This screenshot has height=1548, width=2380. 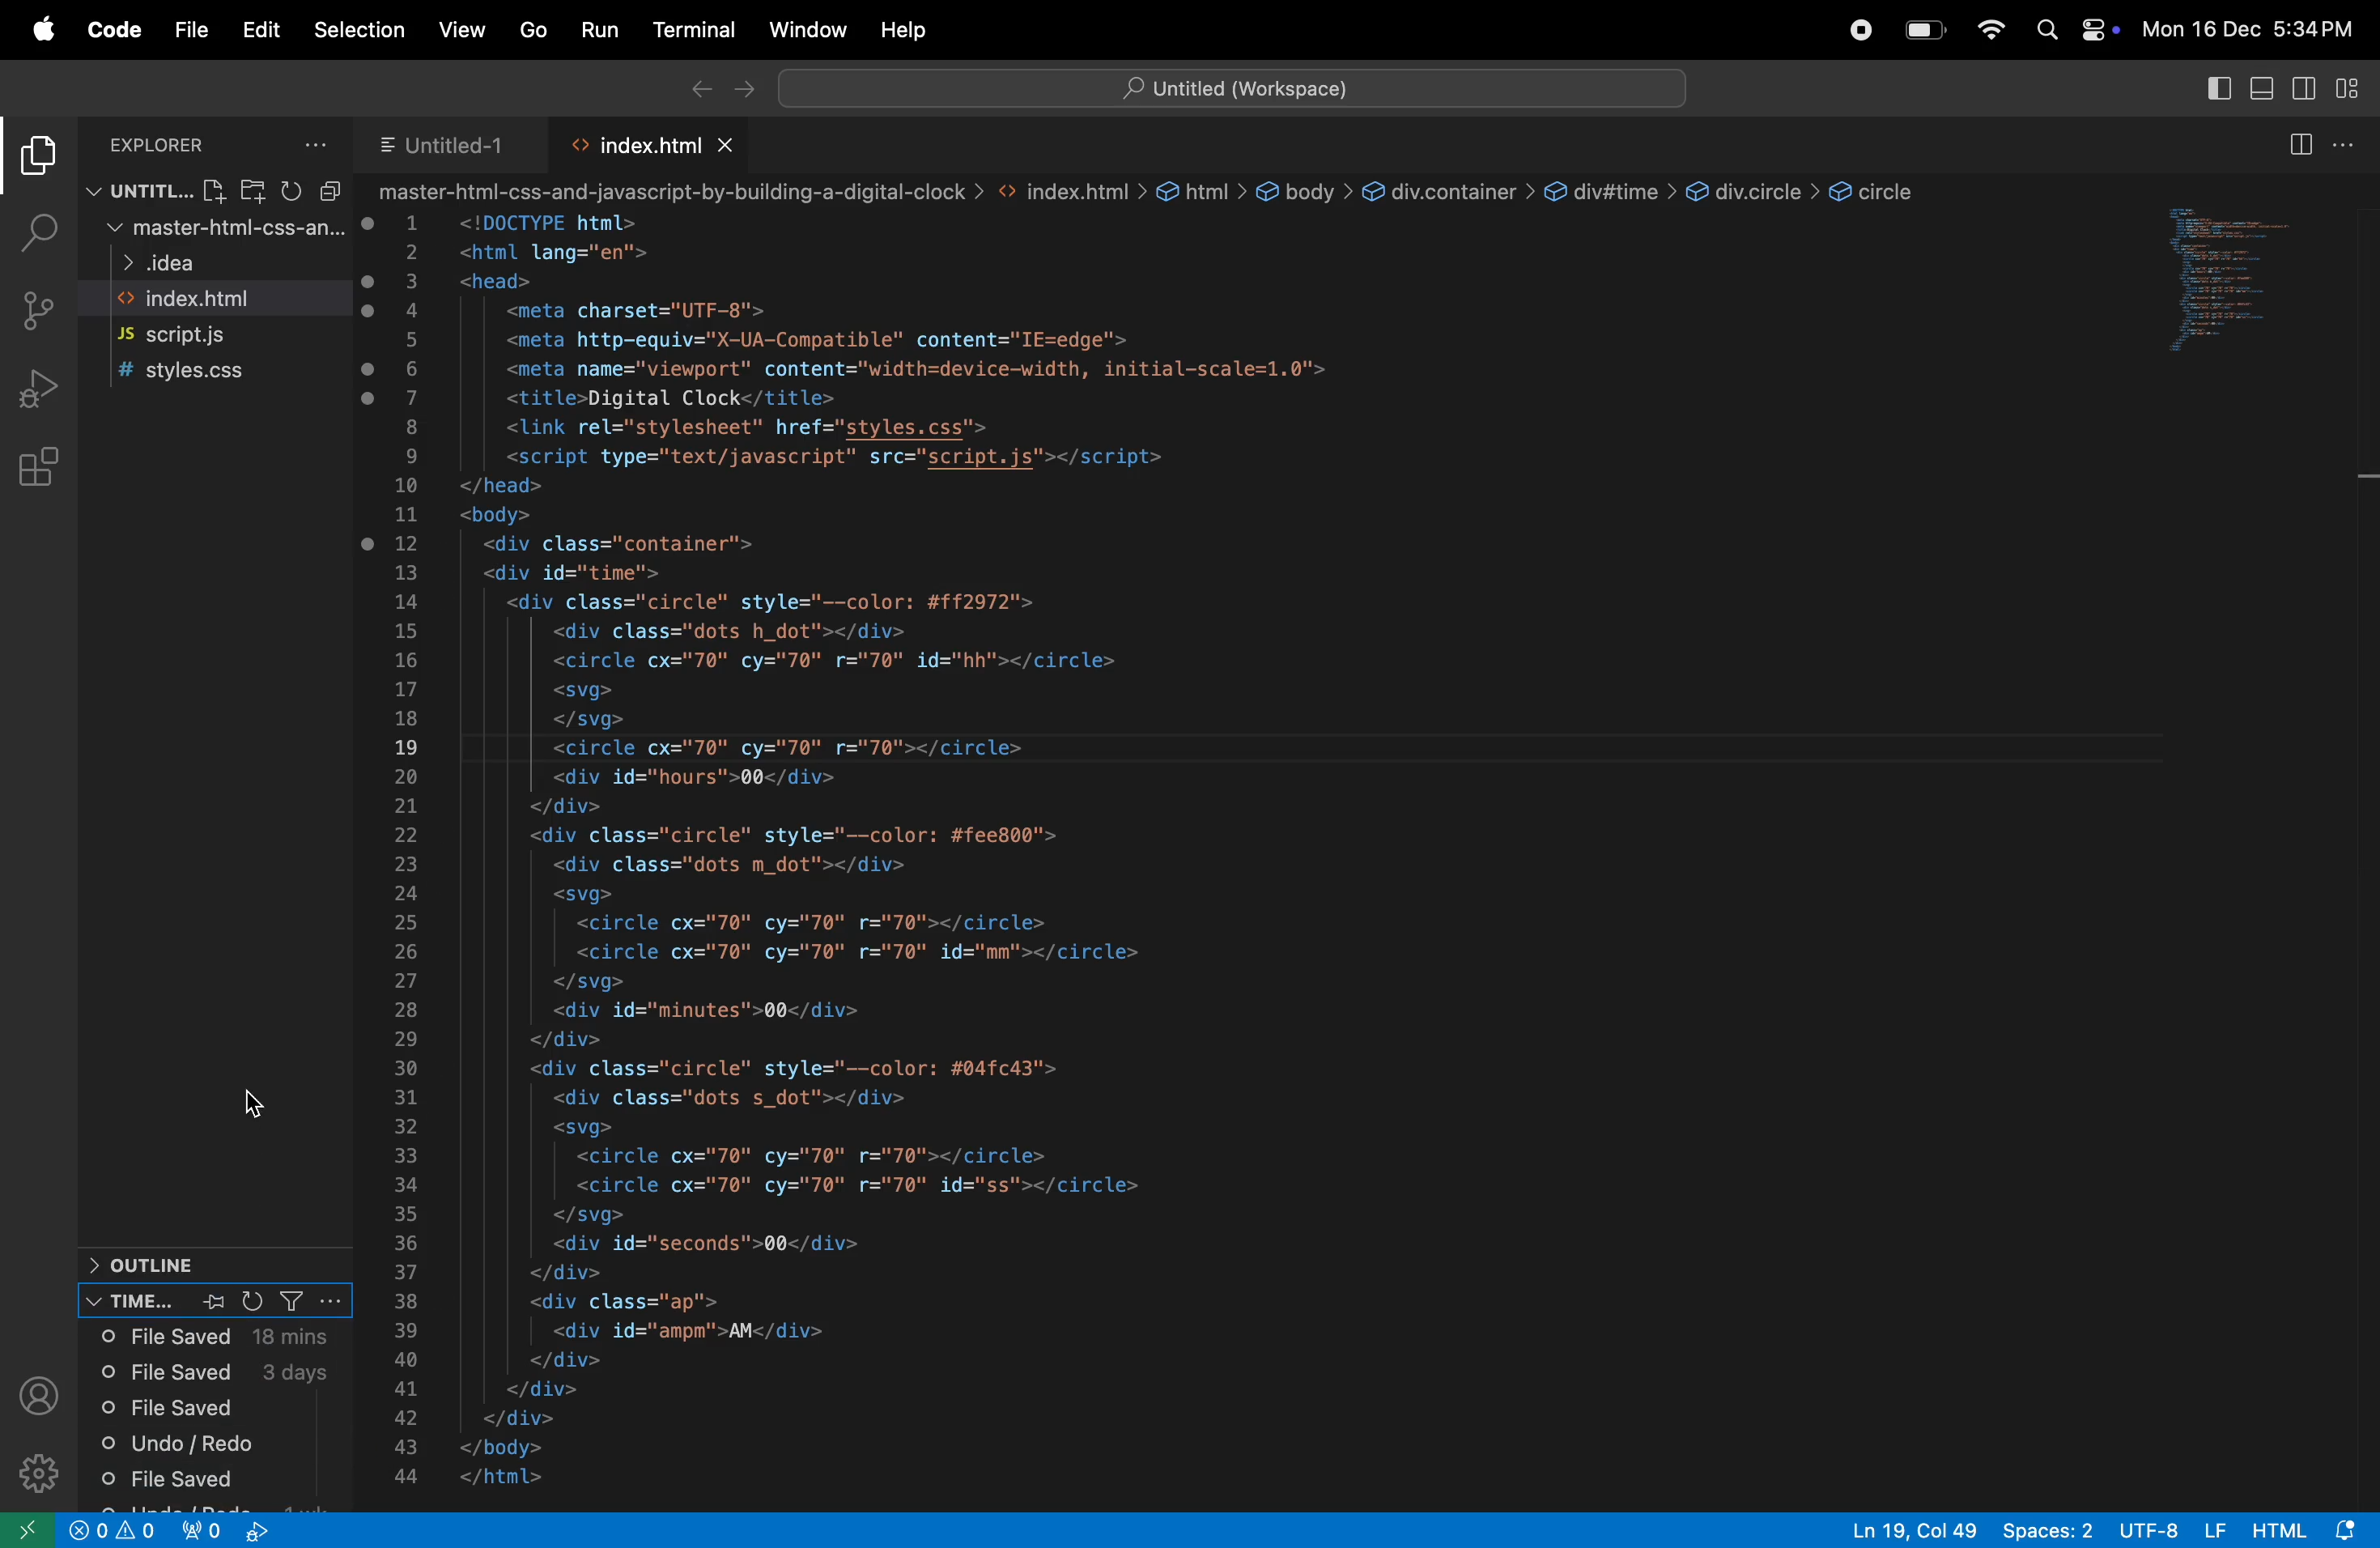 What do you see at coordinates (569, 1272) in the screenshot?
I see `</div>` at bounding box center [569, 1272].